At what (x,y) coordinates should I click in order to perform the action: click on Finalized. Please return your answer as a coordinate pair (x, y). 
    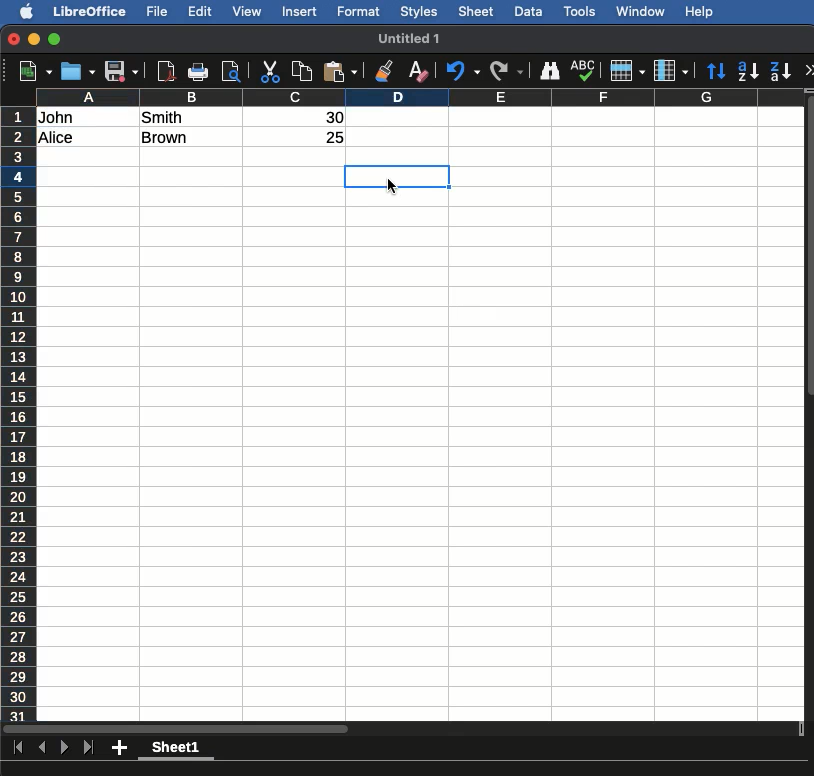
    Looking at the image, I should click on (398, 176).